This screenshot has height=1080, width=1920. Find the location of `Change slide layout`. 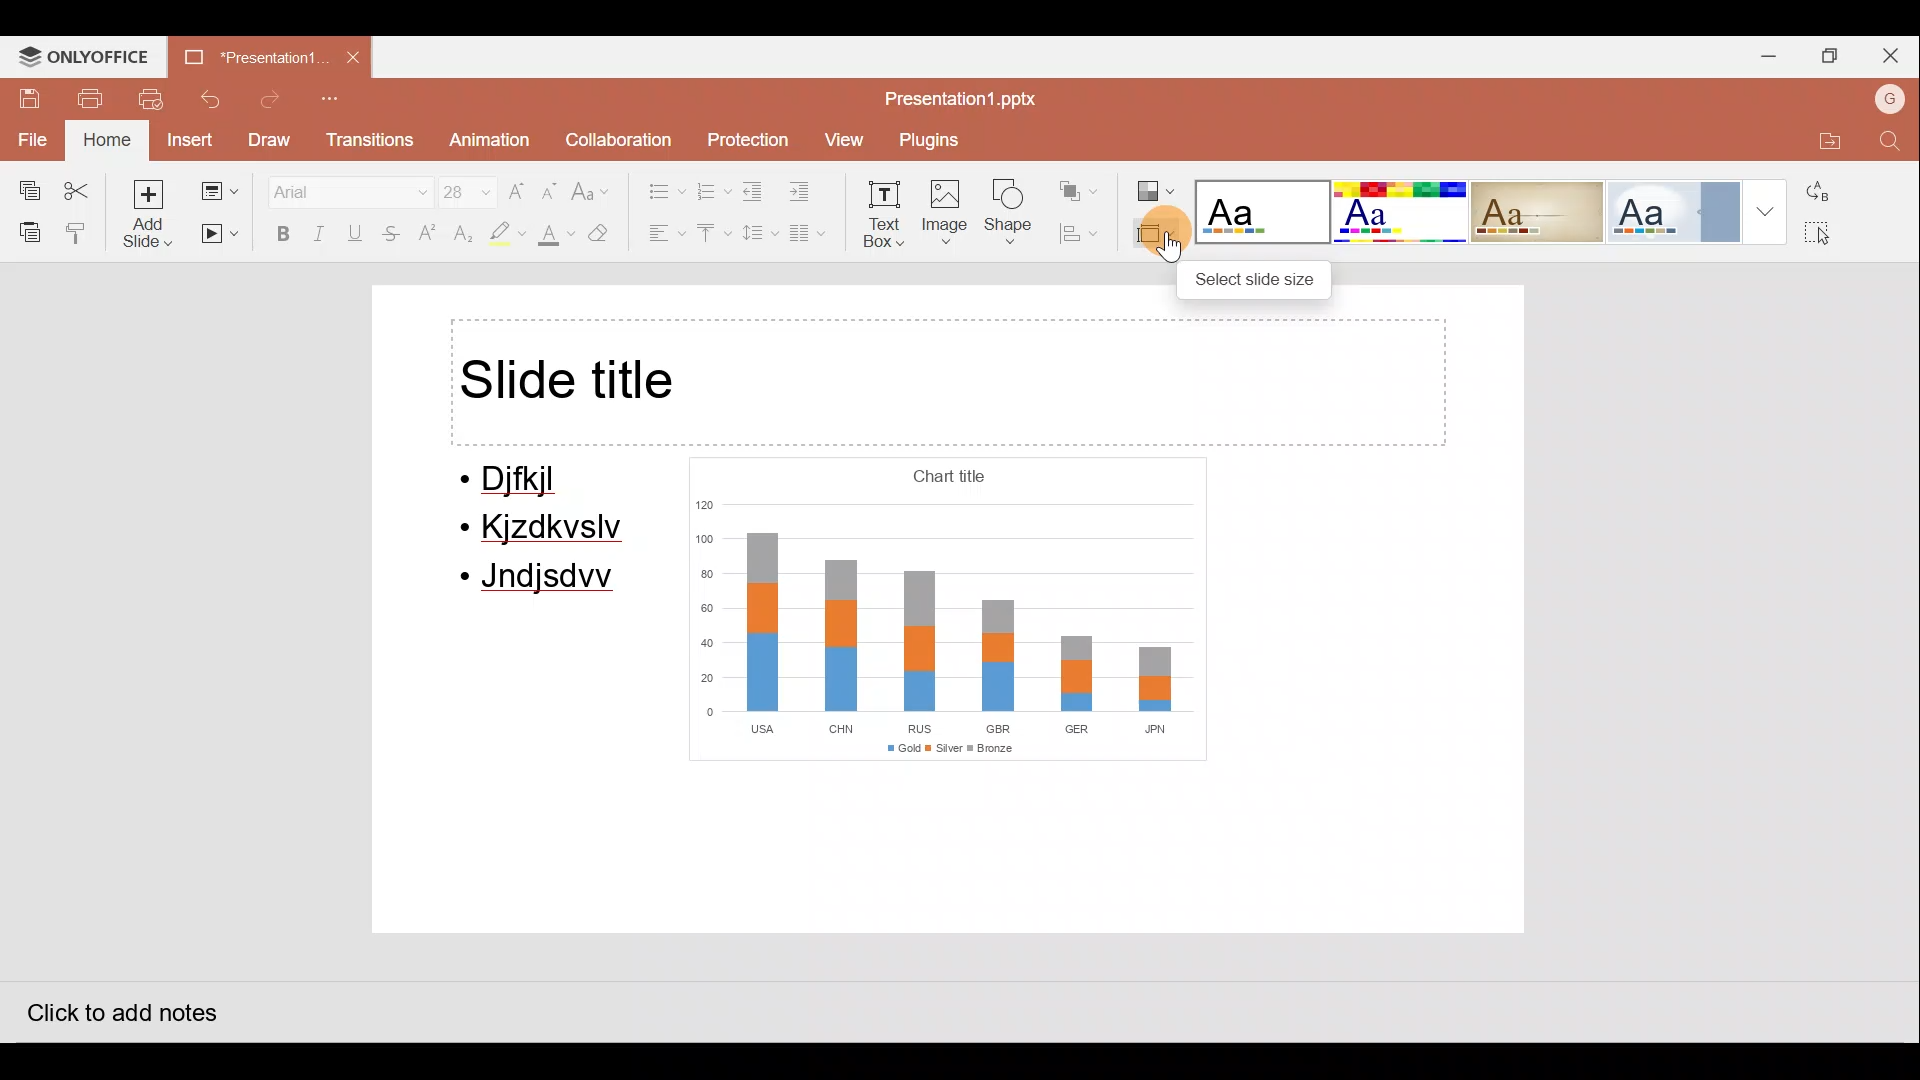

Change slide layout is located at coordinates (218, 187).